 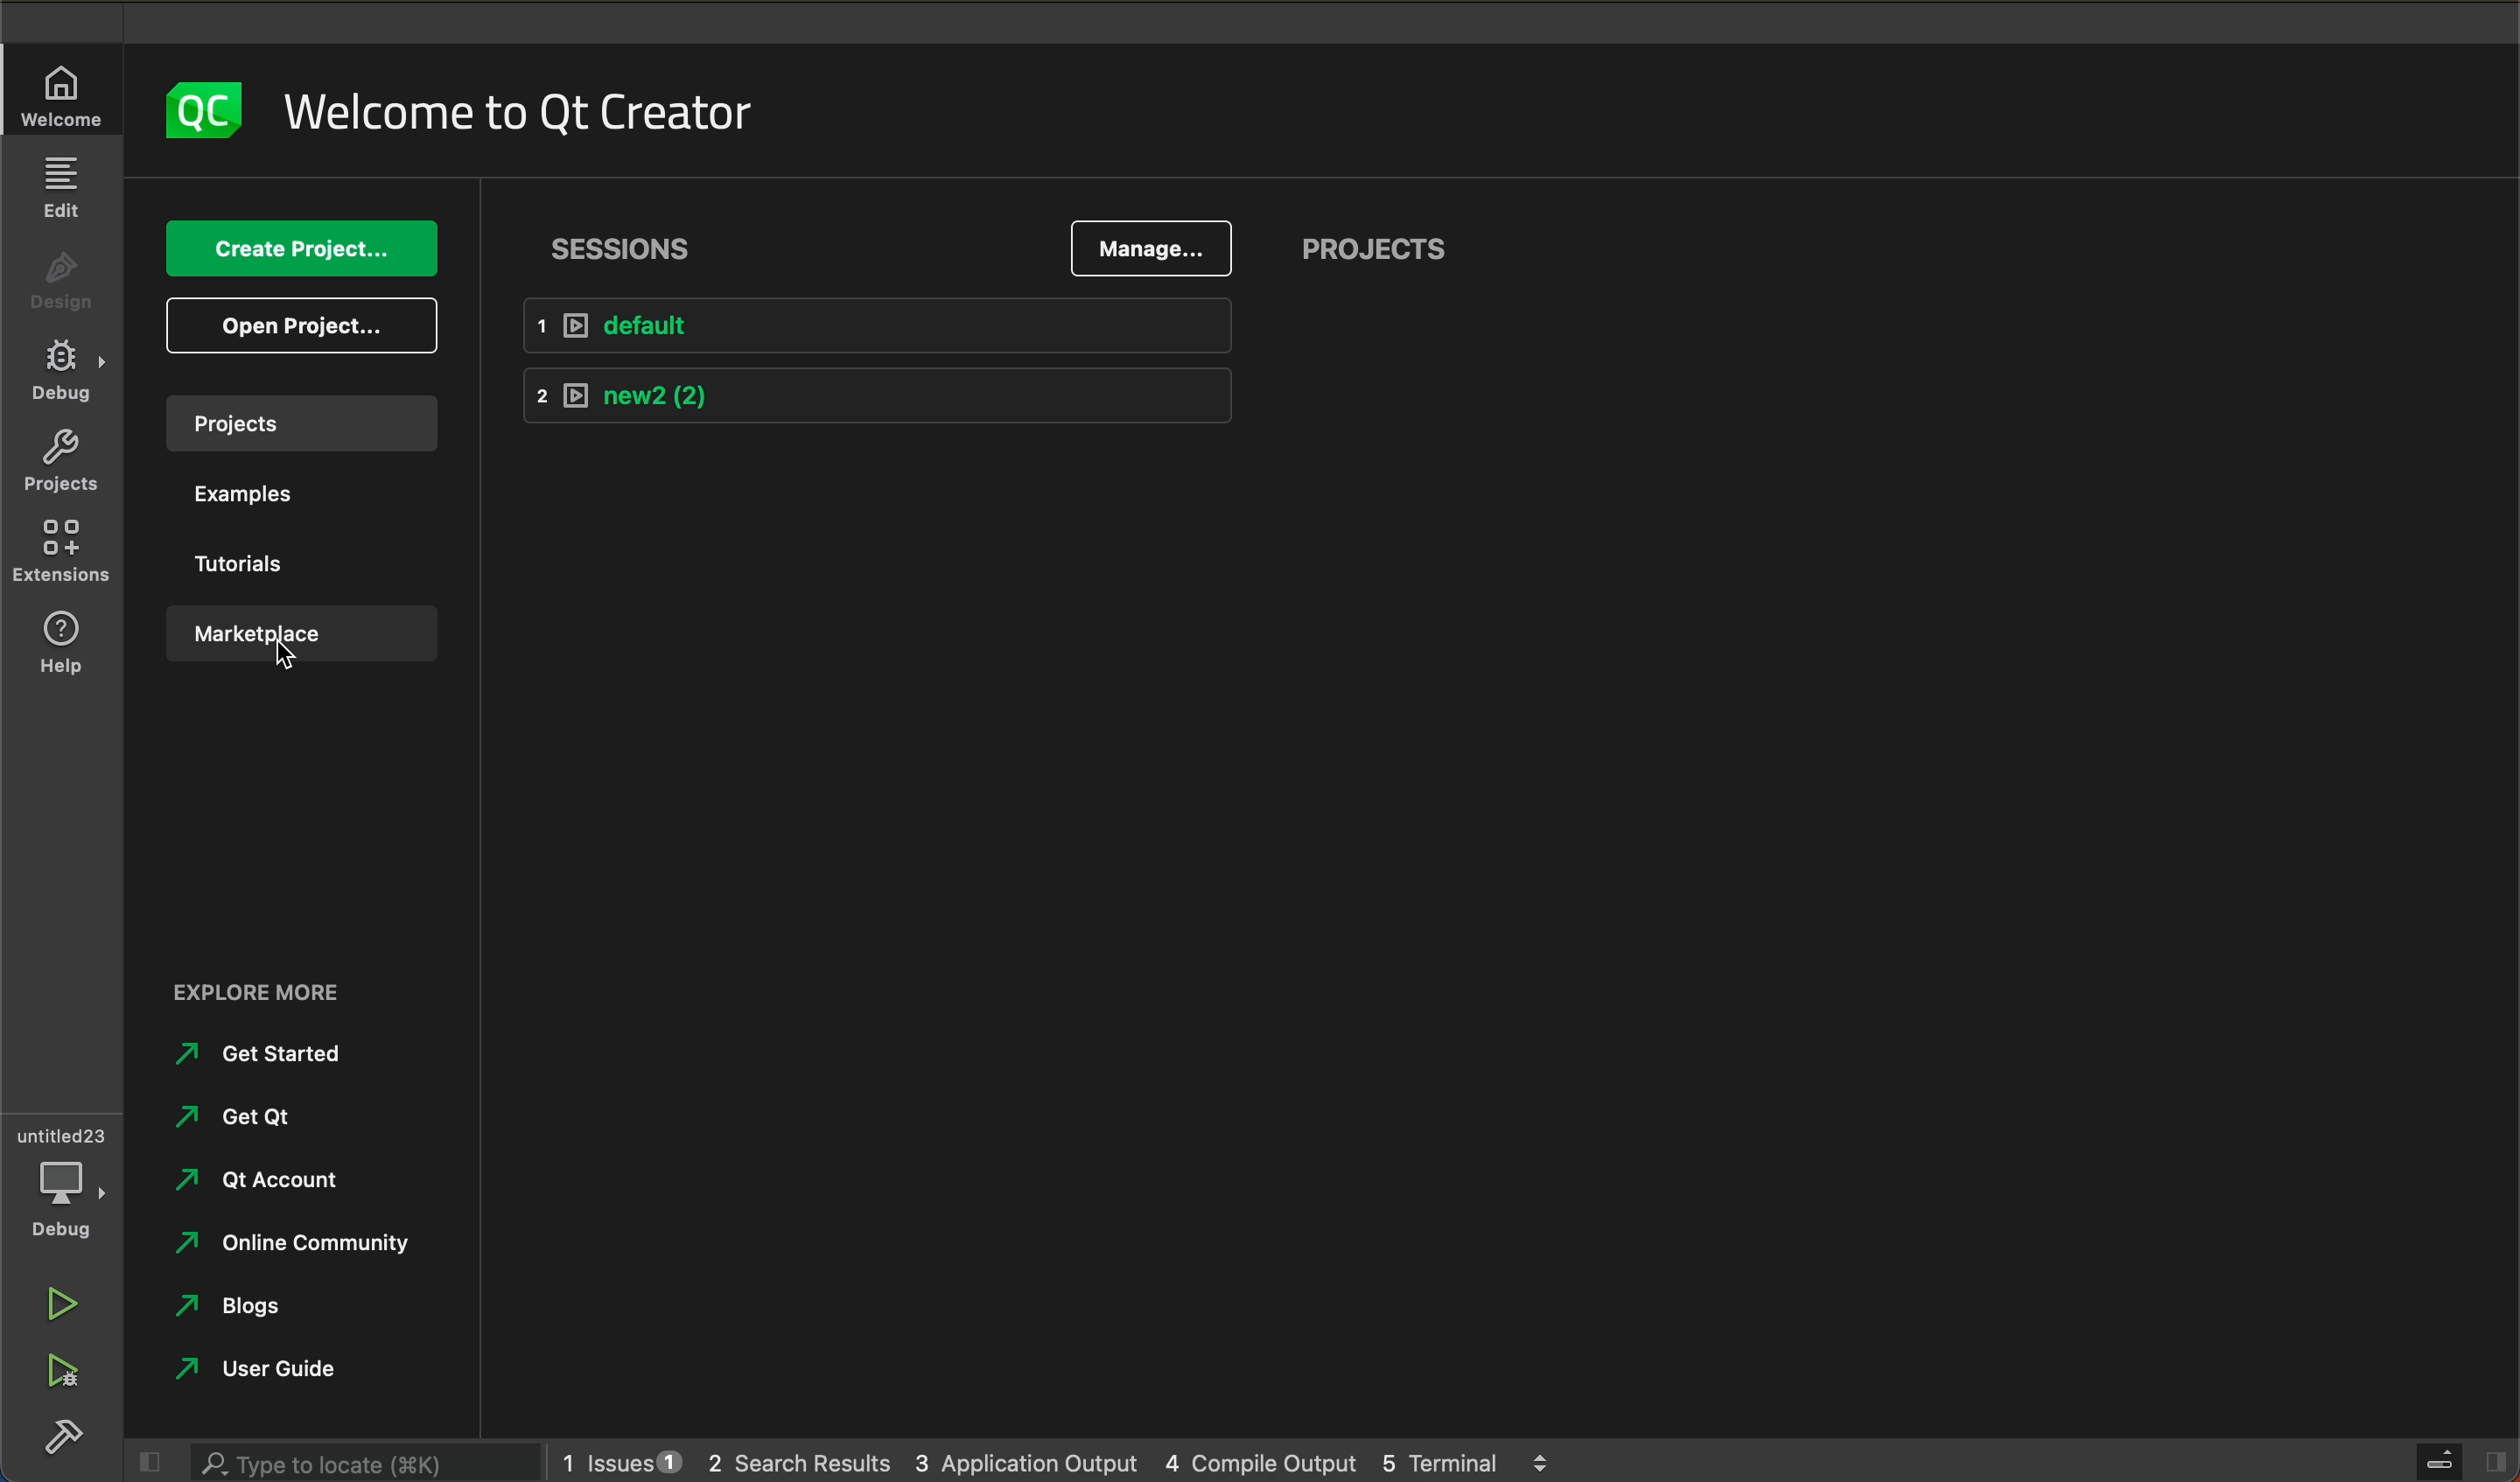 I want to click on new 2, so click(x=876, y=396).